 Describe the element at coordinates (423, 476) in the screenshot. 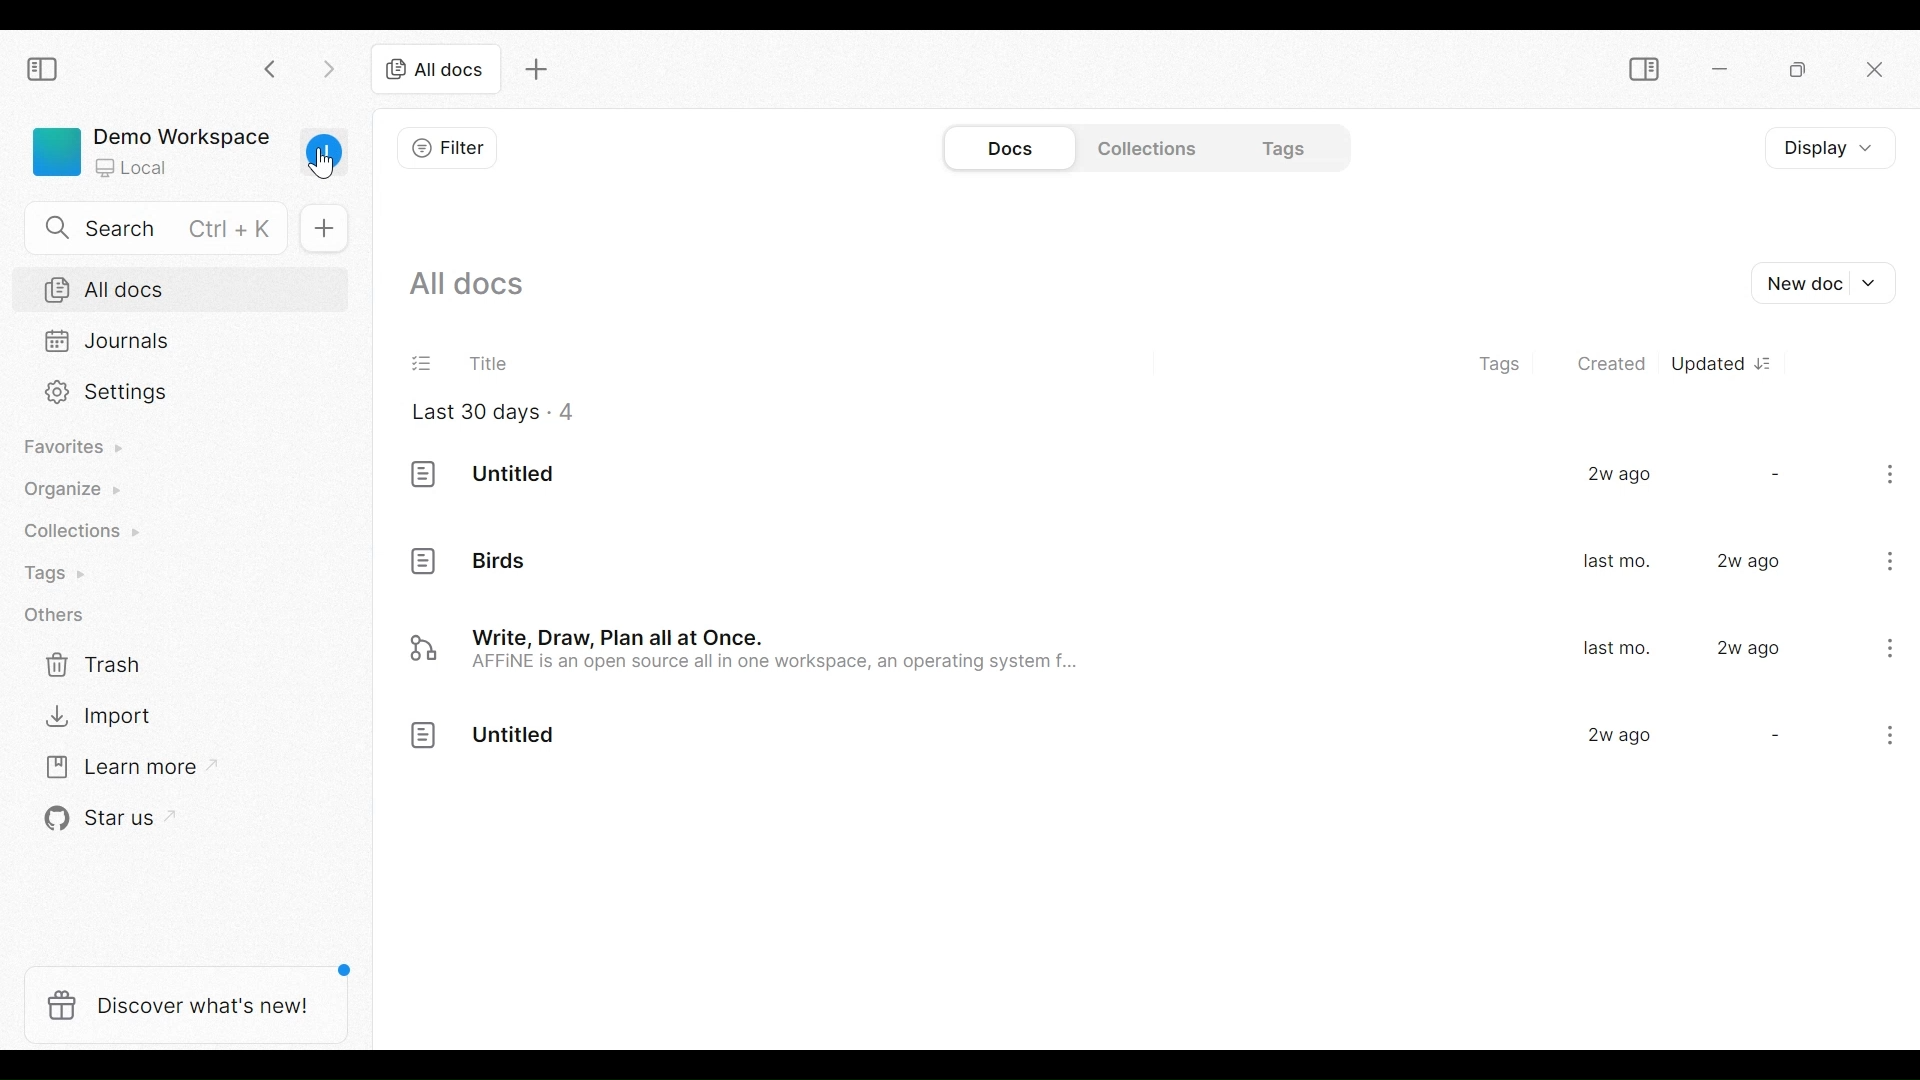

I see `icon` at that location.